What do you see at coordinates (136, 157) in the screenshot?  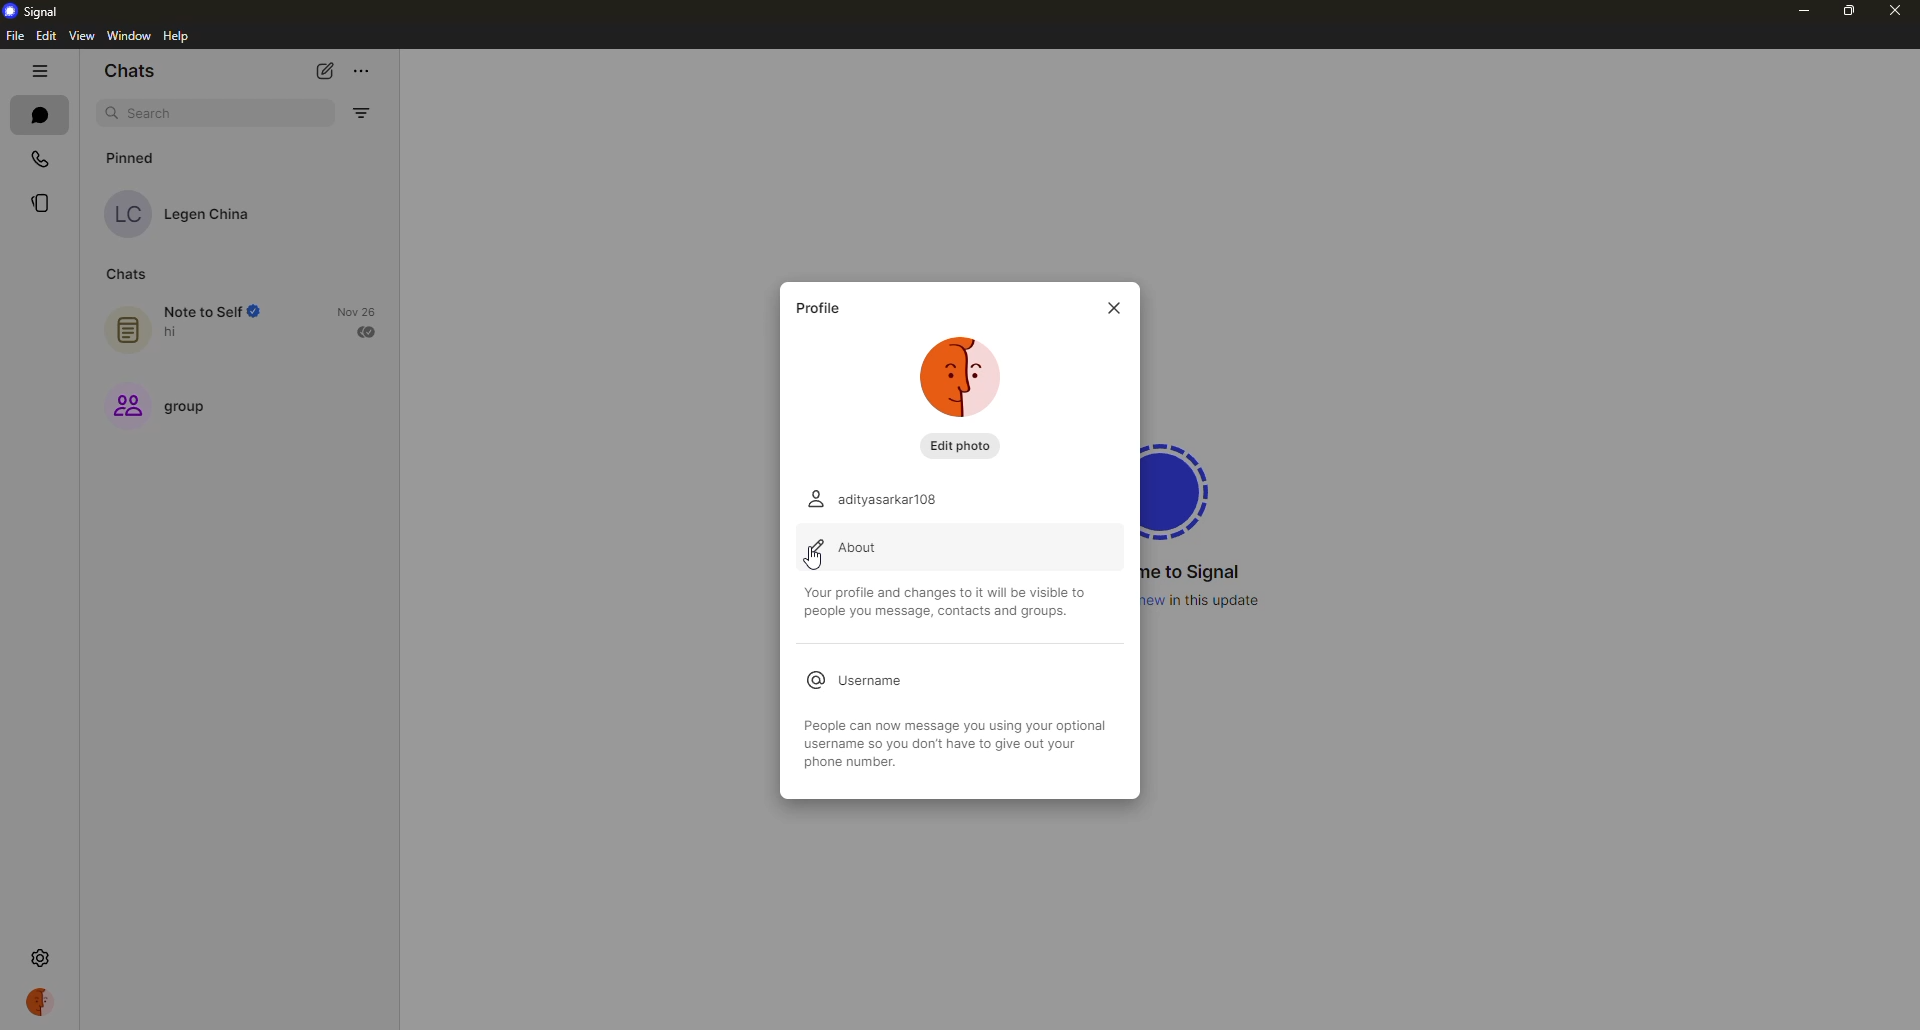 I see `pinned` at bounding box center [136, 157].